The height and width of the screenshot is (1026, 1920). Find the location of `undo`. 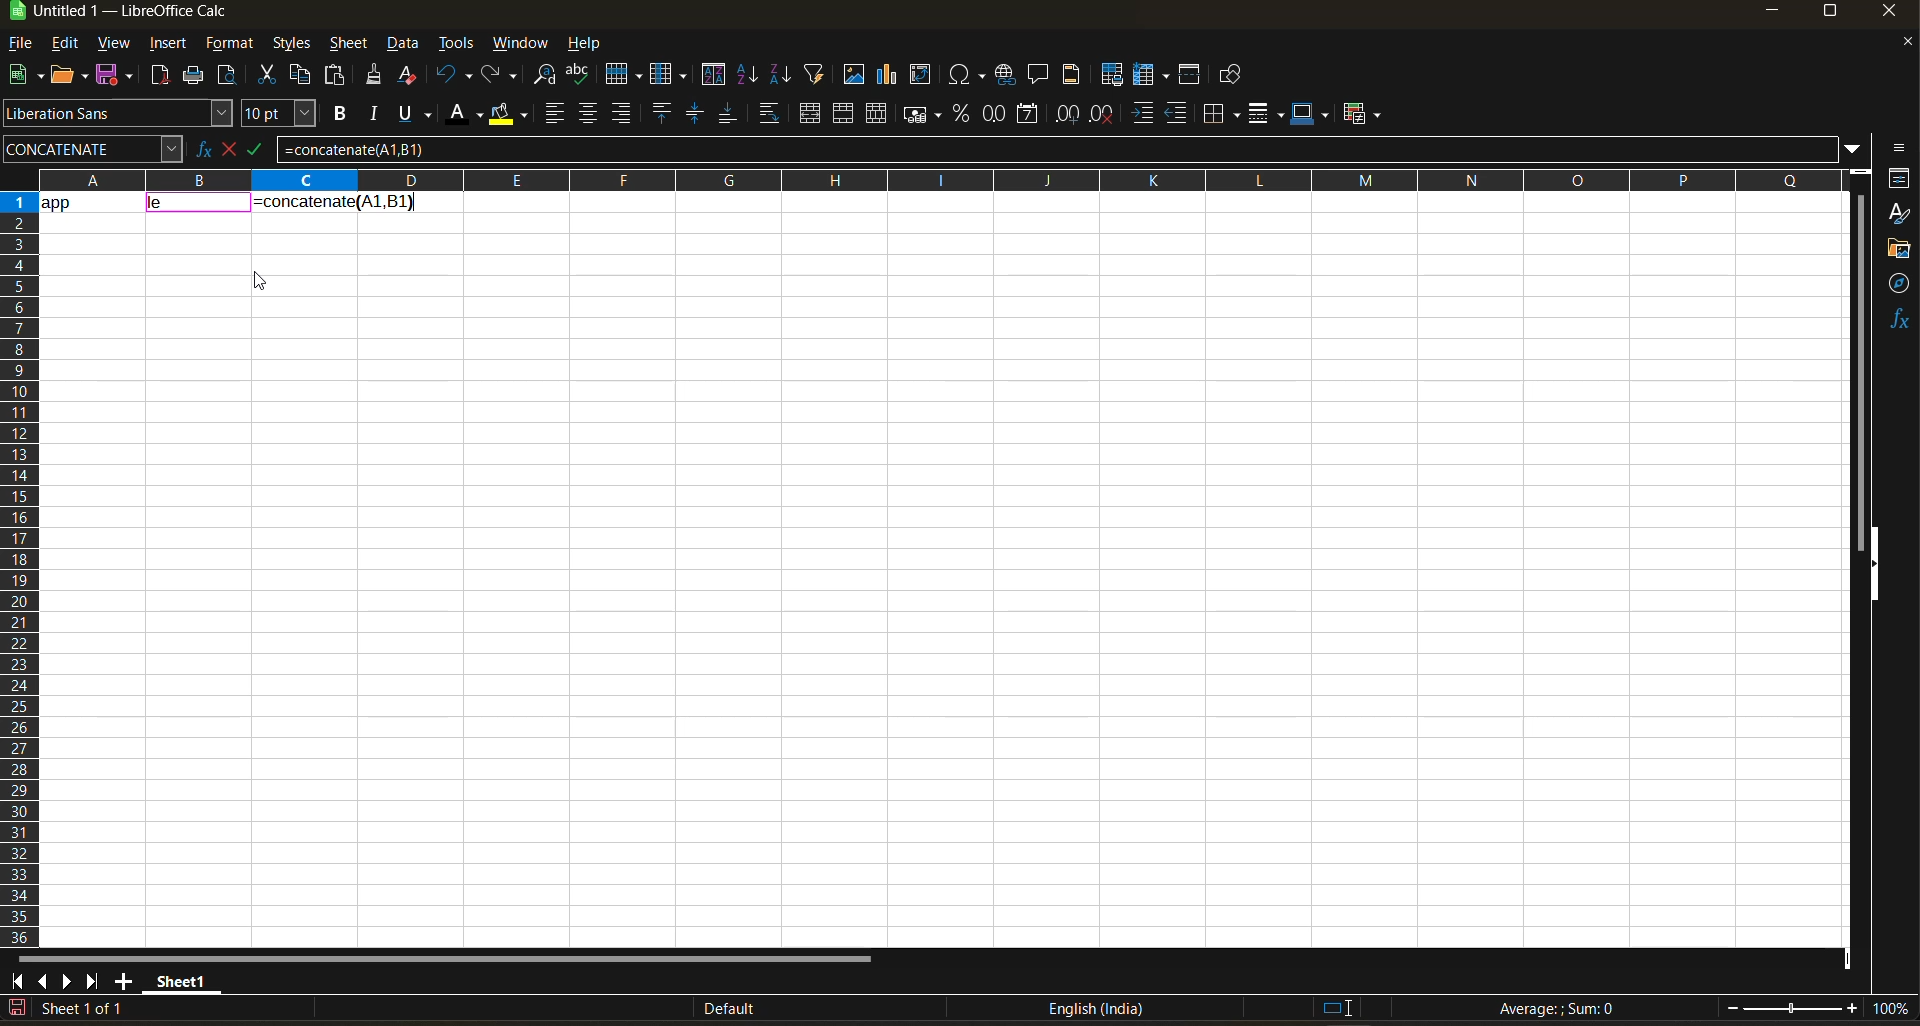

undo is located at coordinates (454, 75).